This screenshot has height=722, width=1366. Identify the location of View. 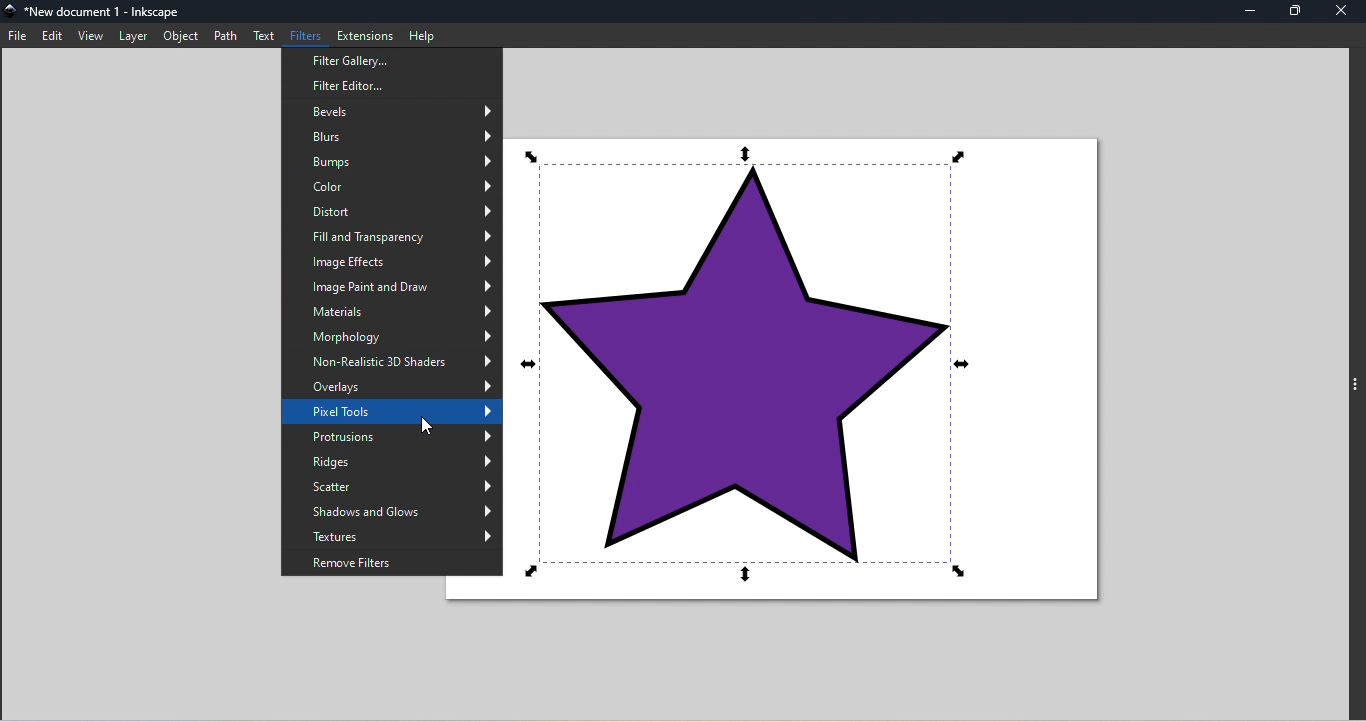
(91, 38).